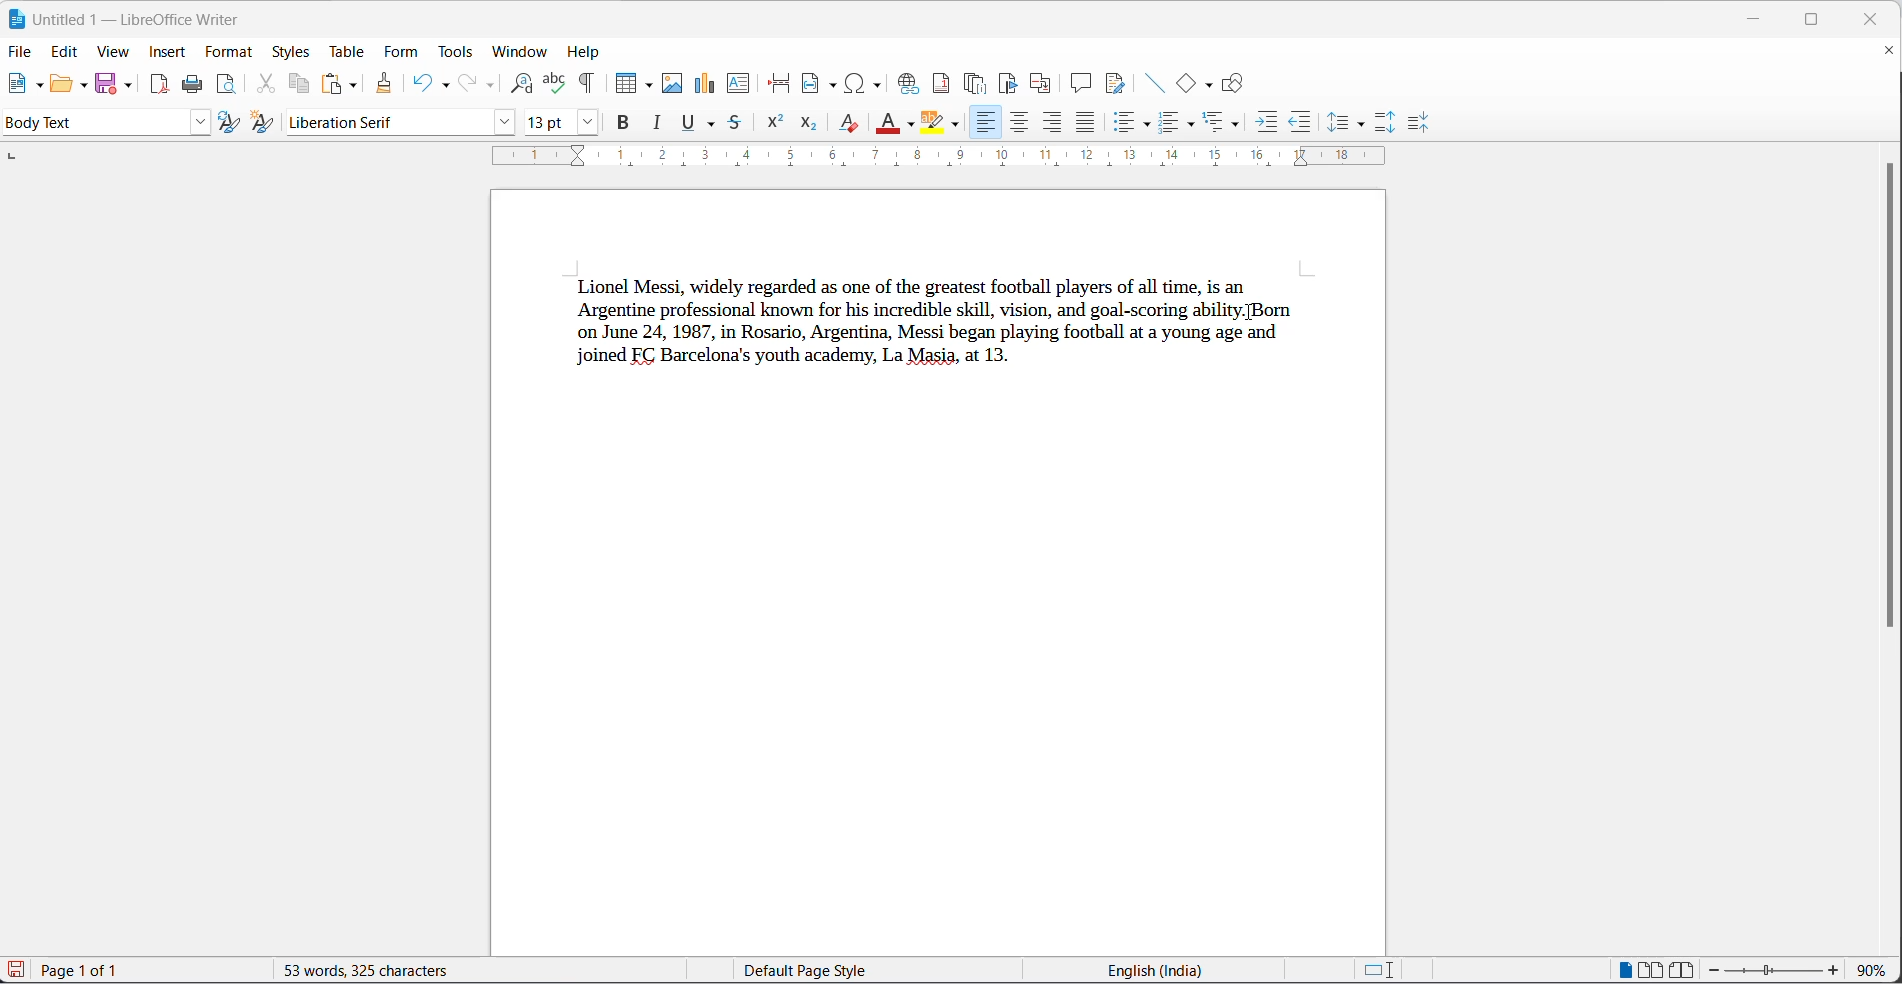 The height and width of the screenshot is (984, 1902). I want to click on insert endnote, so click(977, 85).